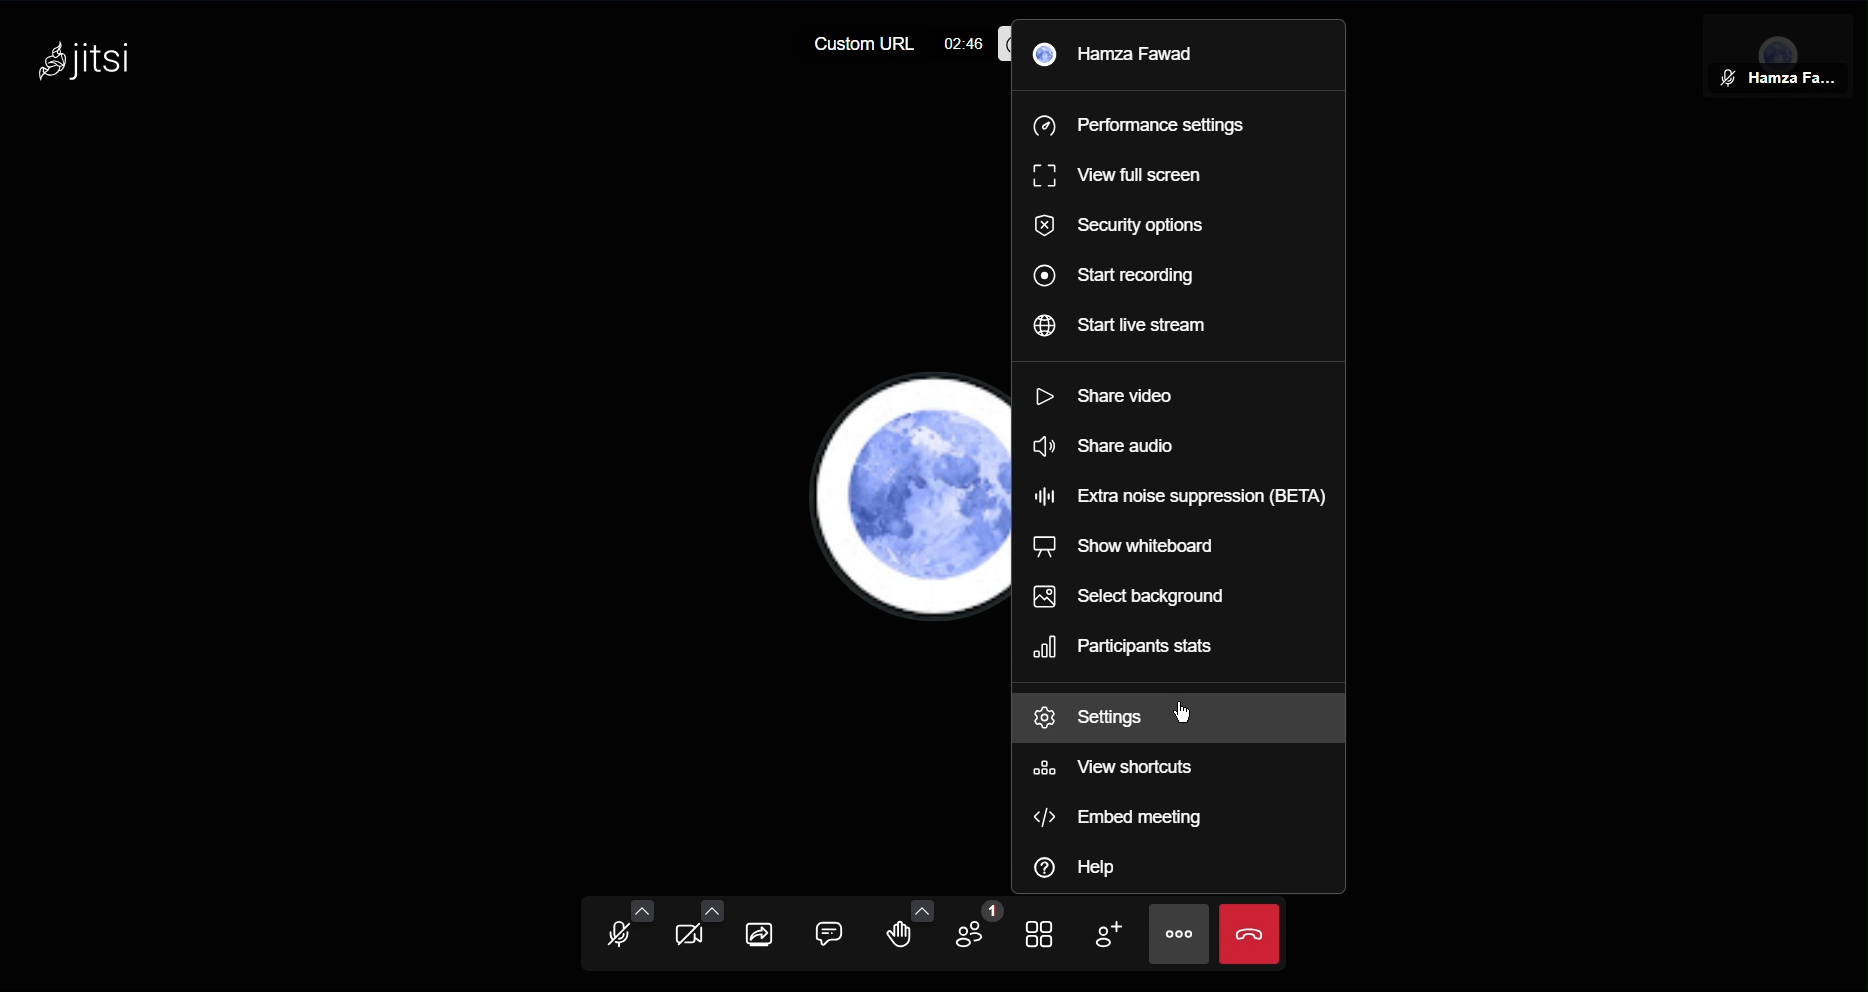  I want to click on View shortcuts, so click(1117, 771).